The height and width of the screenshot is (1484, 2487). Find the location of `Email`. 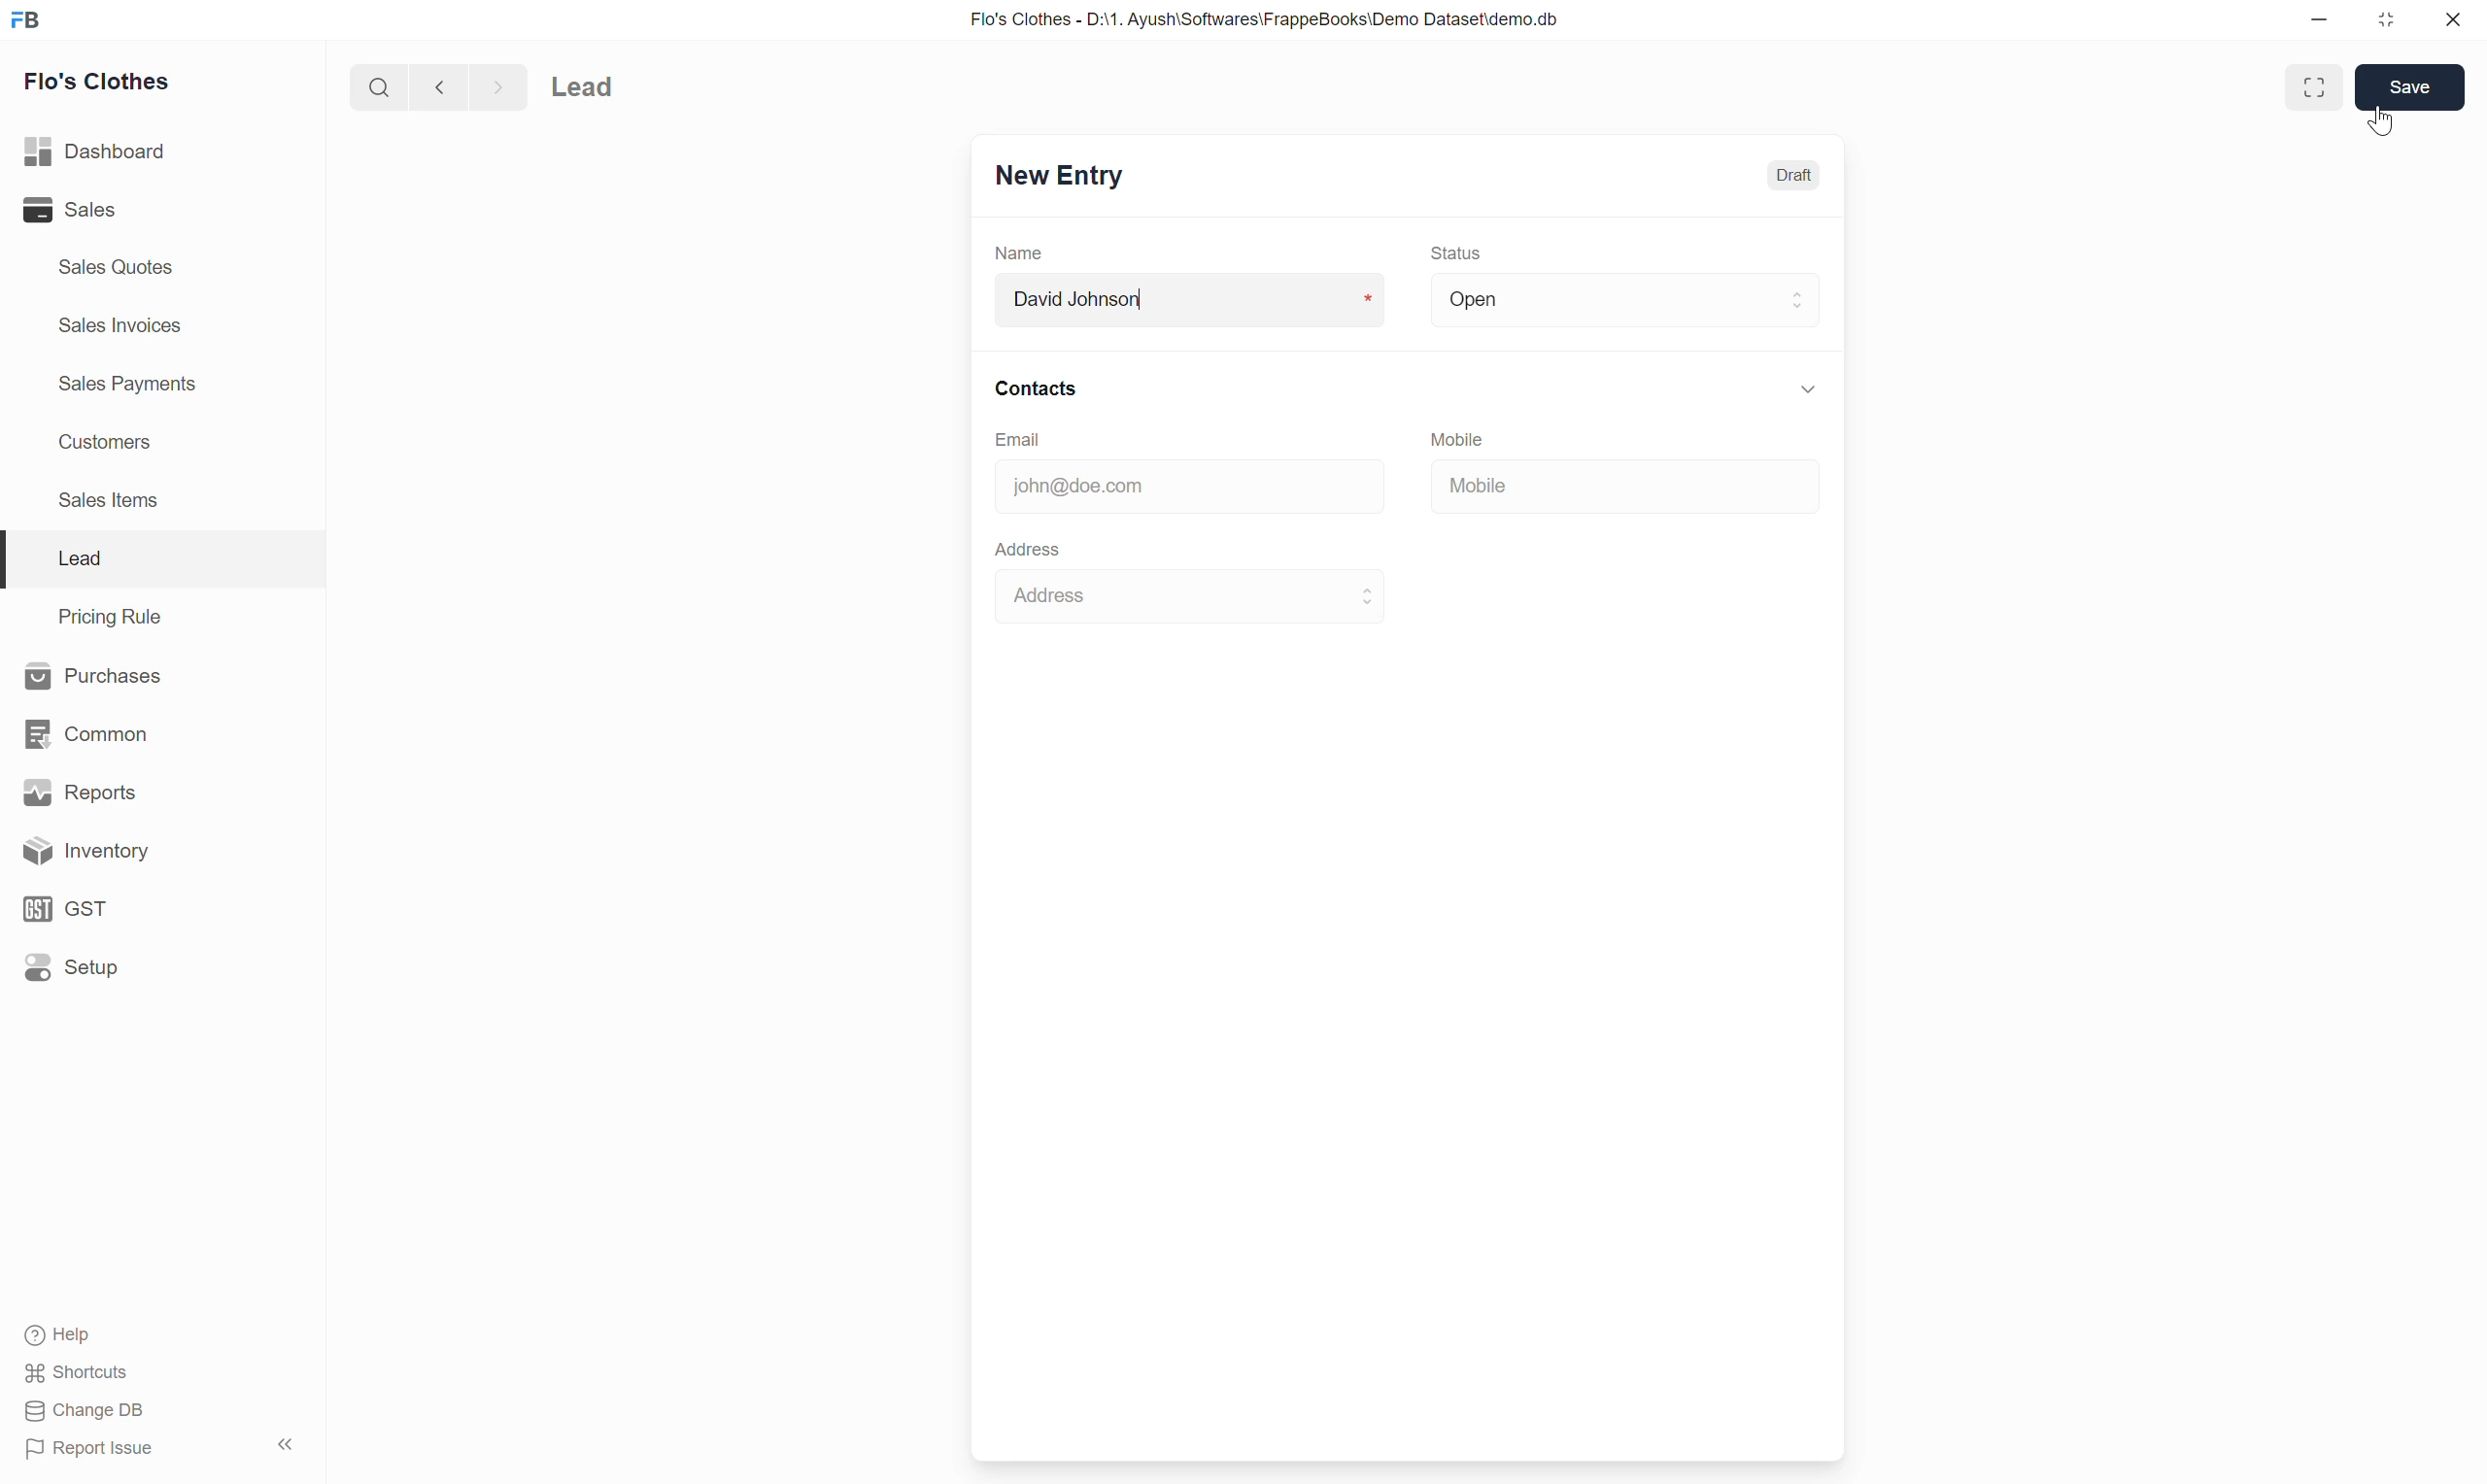

Email is located at coordinates (1030, 440).